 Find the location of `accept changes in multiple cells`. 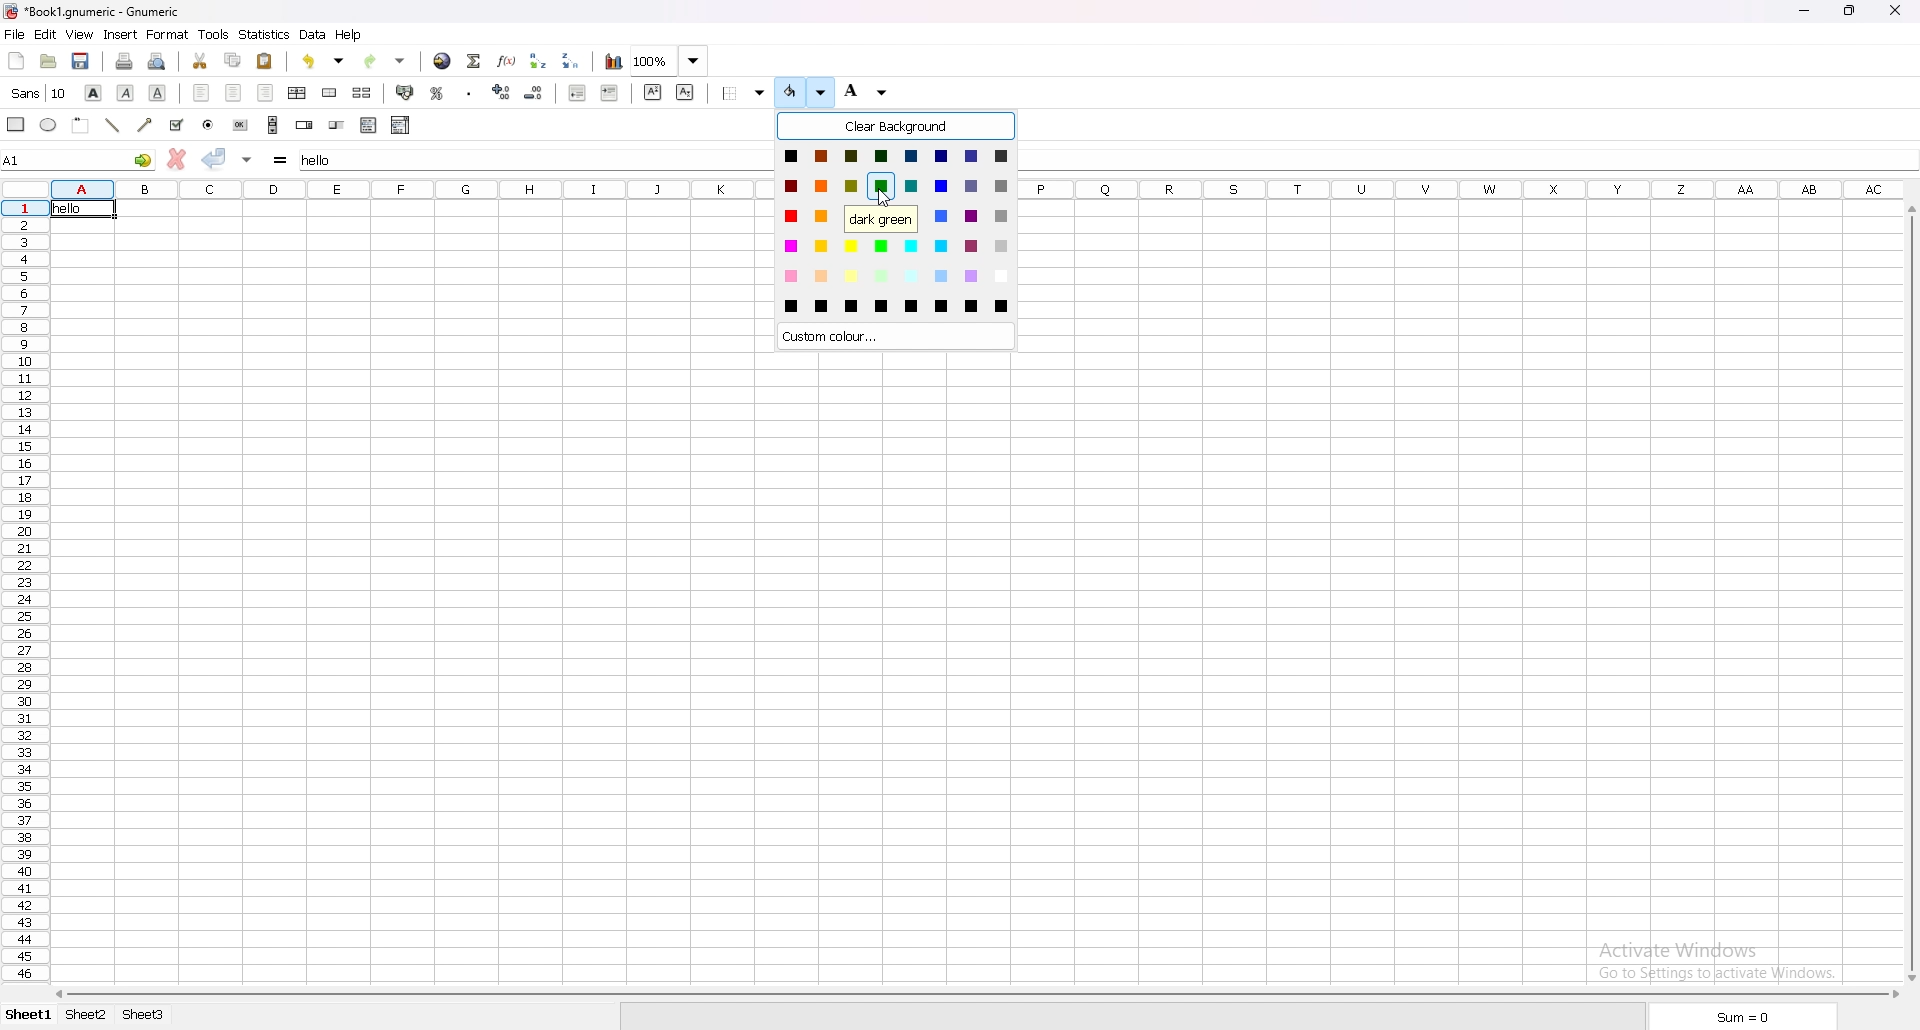

accept changes in multiple cells is located at coordinates (247, 158).